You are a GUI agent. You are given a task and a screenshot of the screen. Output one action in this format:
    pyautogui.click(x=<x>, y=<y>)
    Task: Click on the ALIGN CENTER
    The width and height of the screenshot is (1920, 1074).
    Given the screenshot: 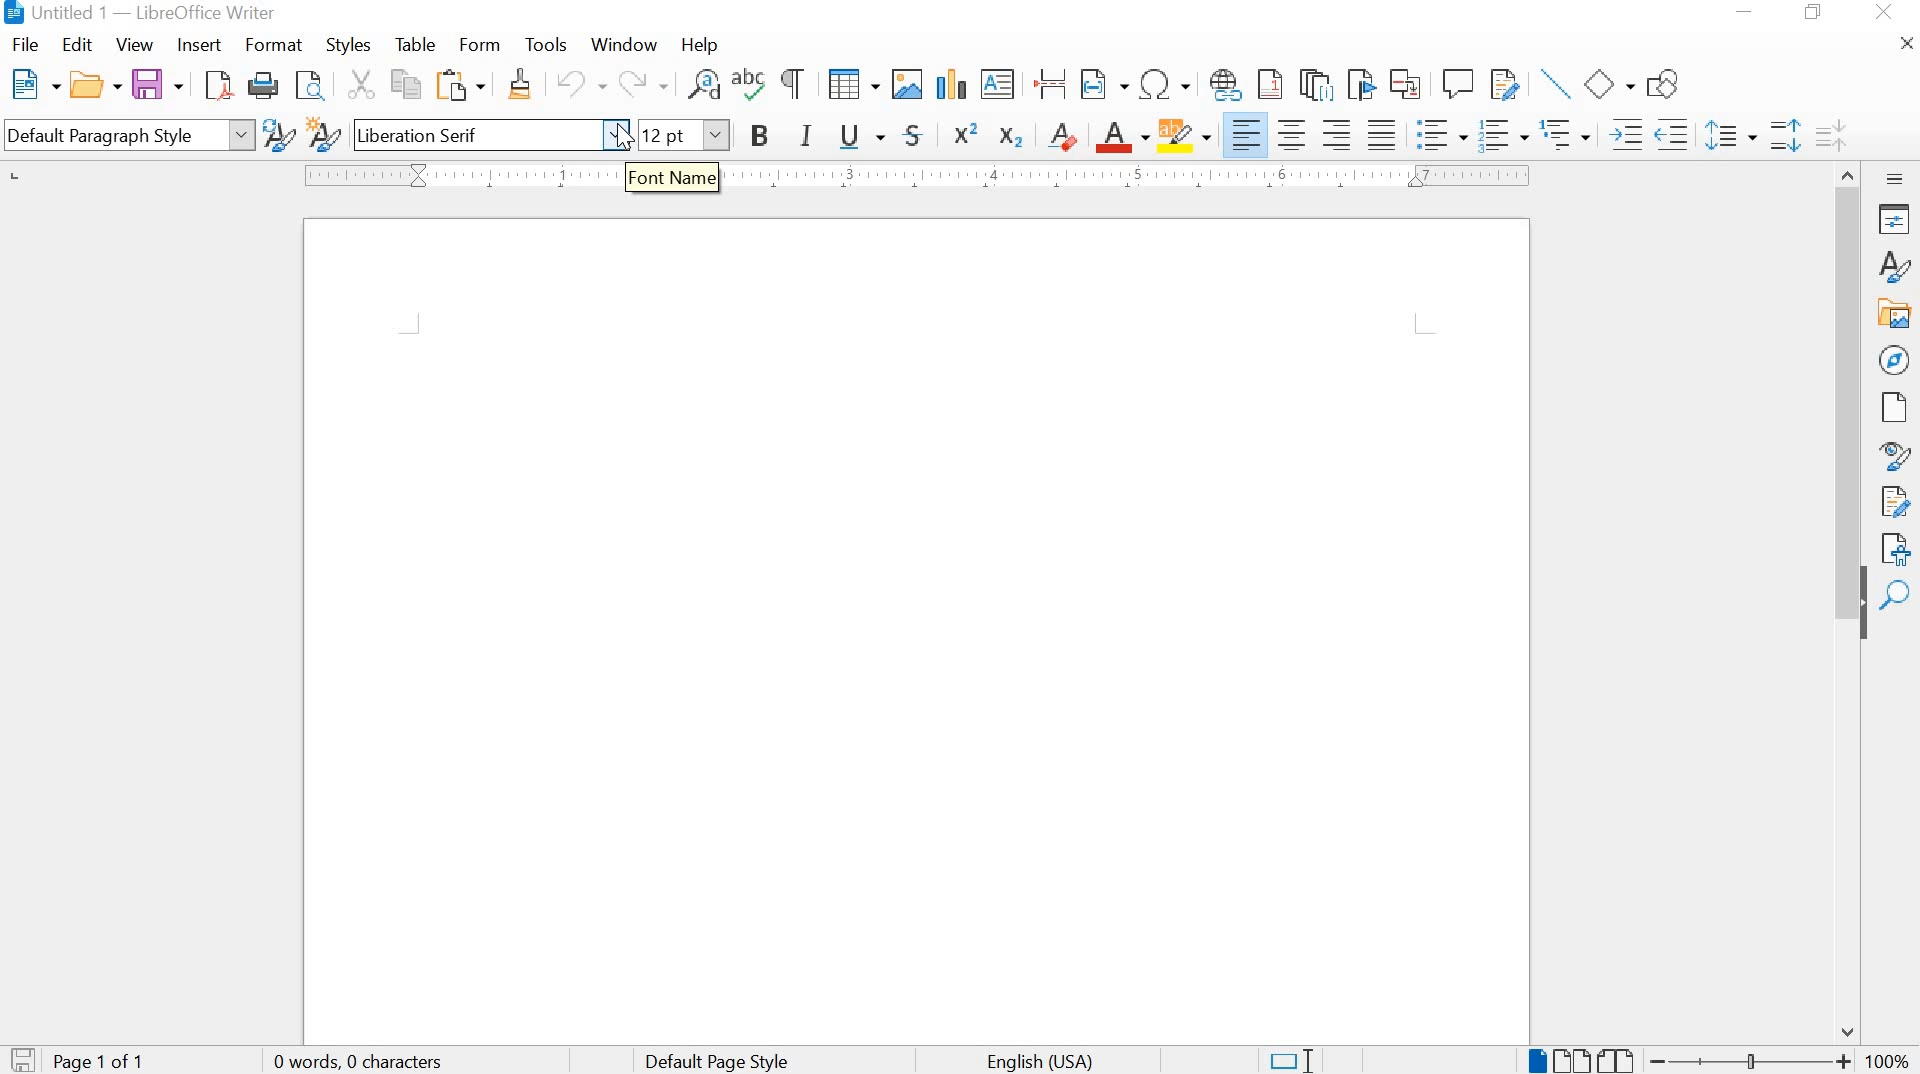 What is the action you would take?
    pyautogui.click(x=1295, y=131)
    